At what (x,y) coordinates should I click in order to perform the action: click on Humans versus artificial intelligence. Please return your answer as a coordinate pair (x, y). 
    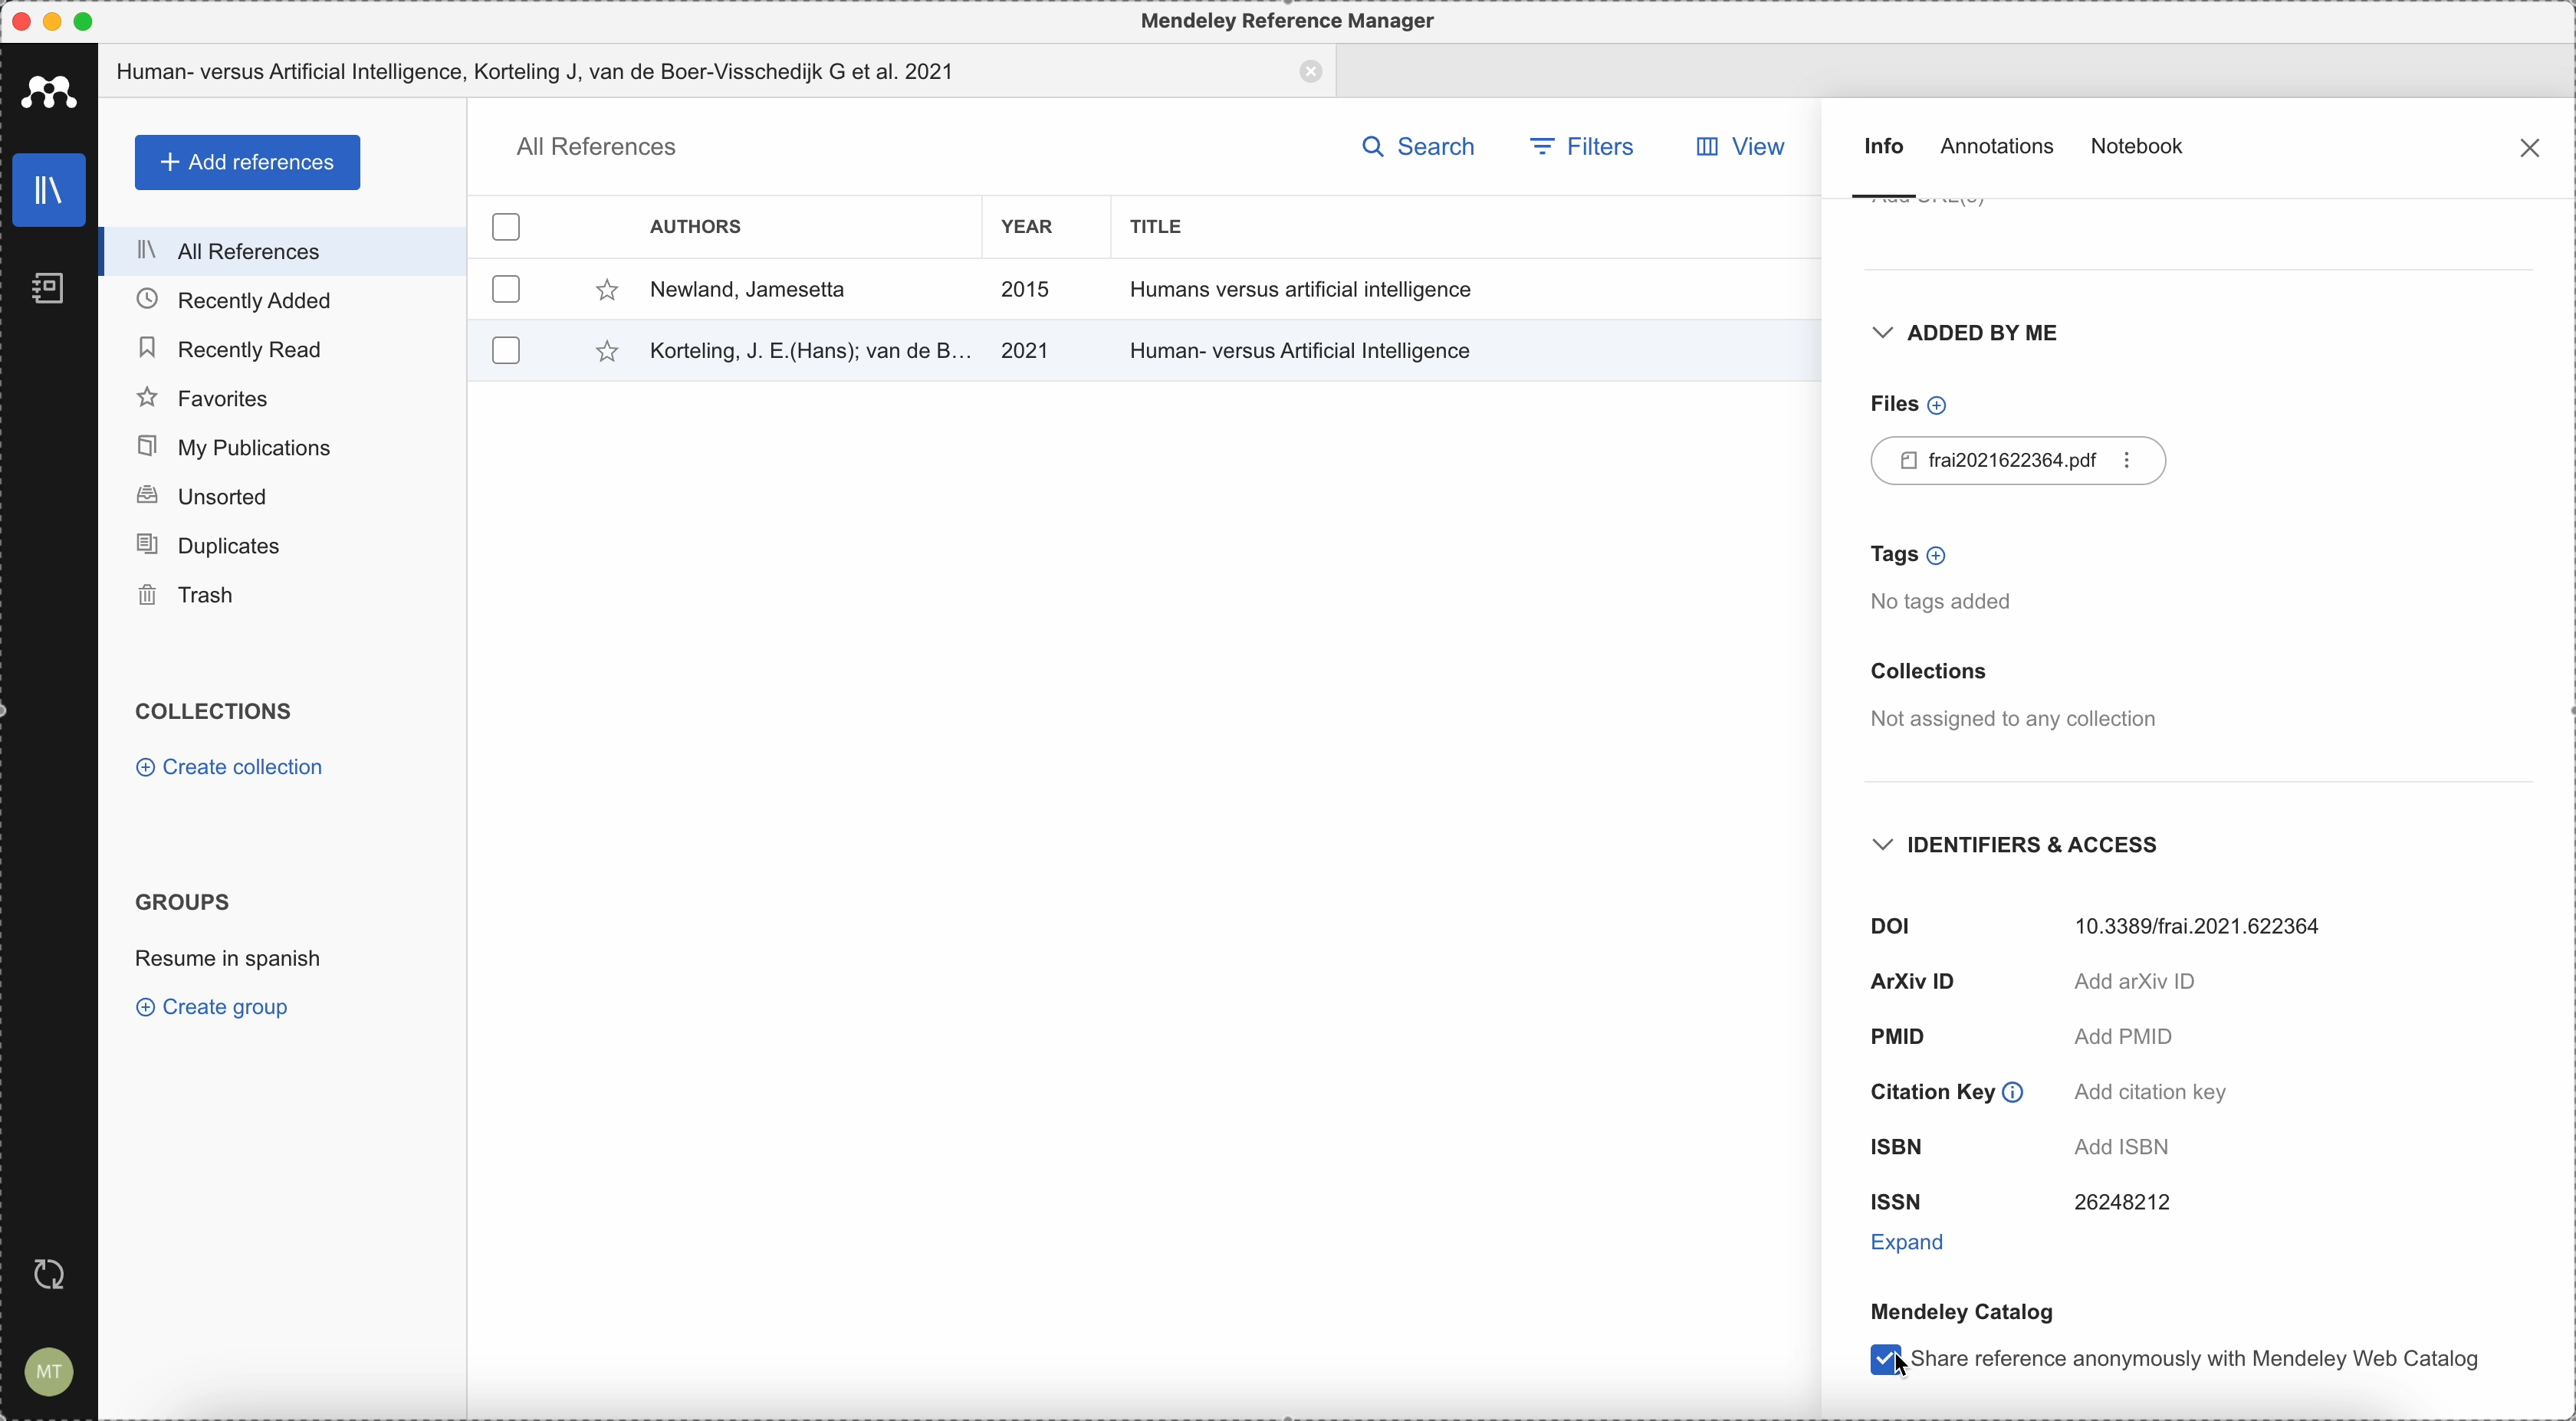
    Looking at the image, I should click on (1304, 289).